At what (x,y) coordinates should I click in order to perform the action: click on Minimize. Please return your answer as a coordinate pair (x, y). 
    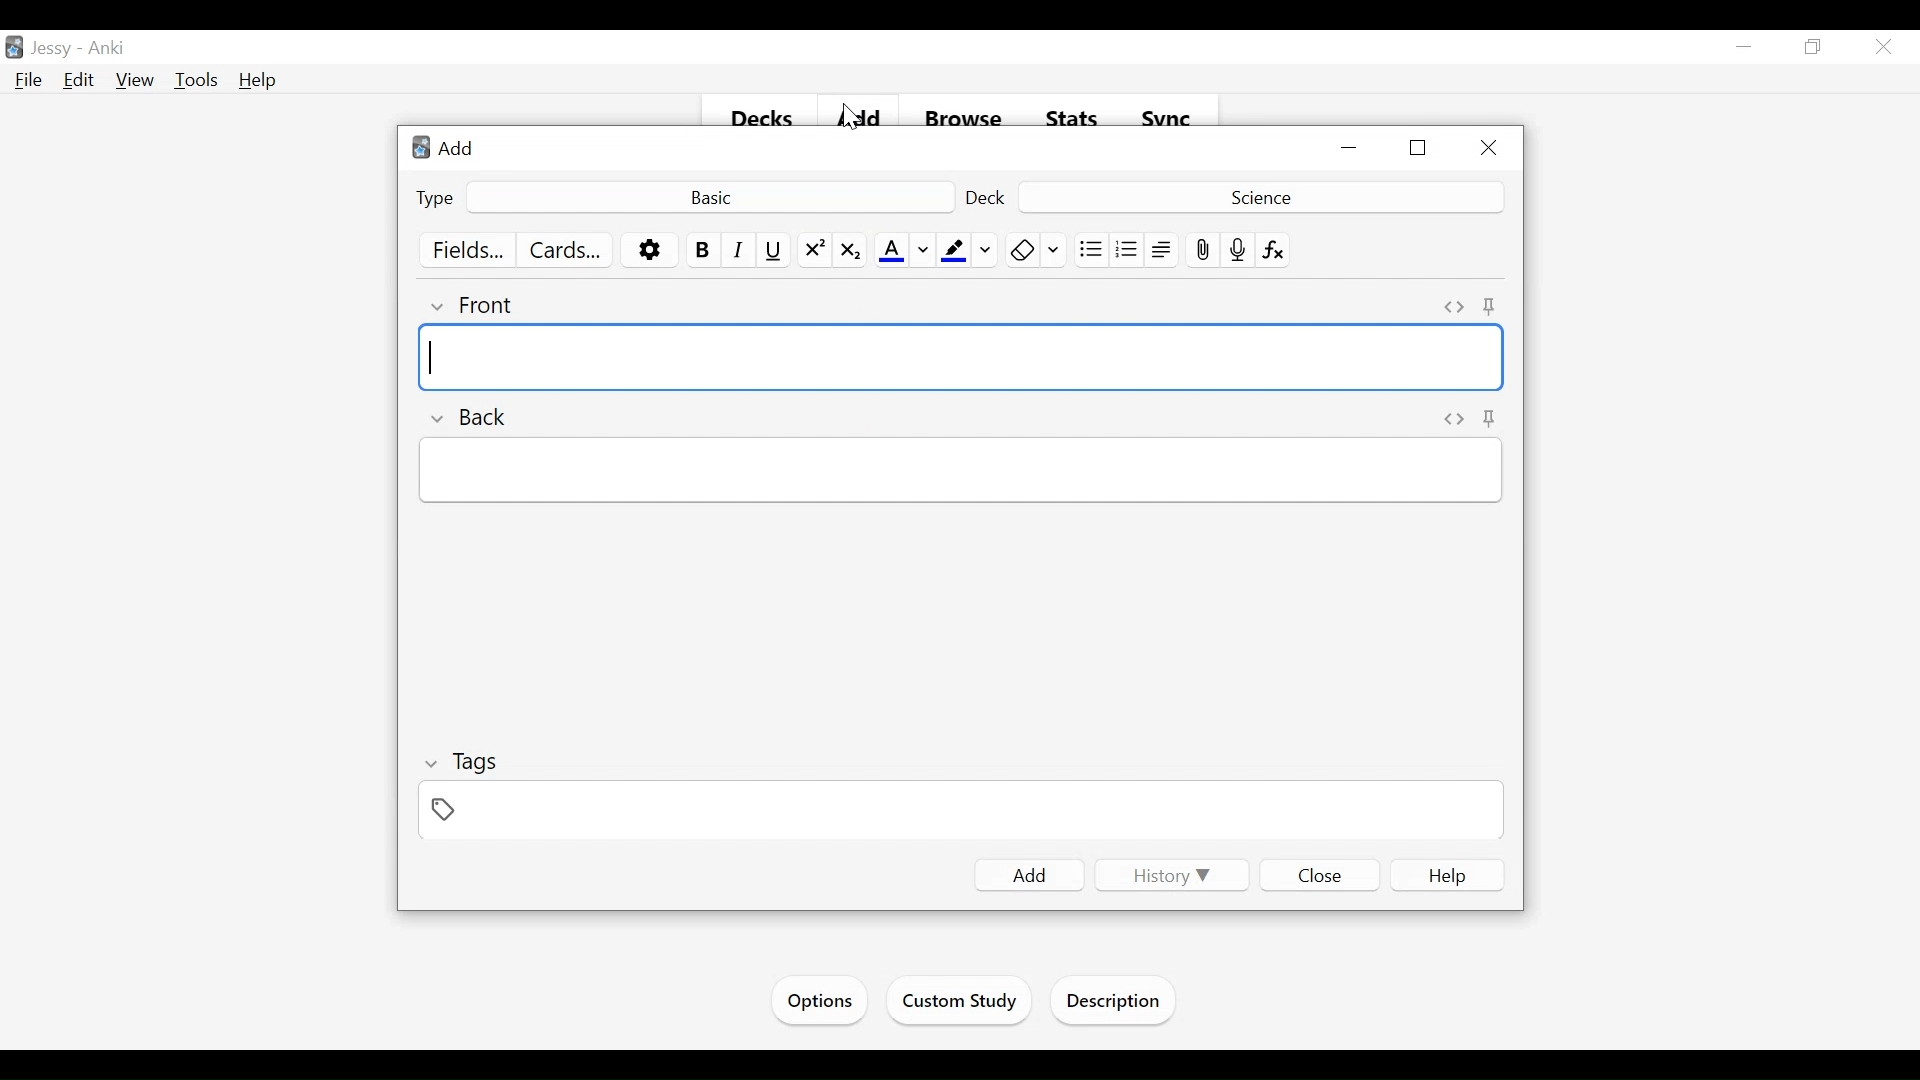
    Looking at the image, I should click on (1351, 149).